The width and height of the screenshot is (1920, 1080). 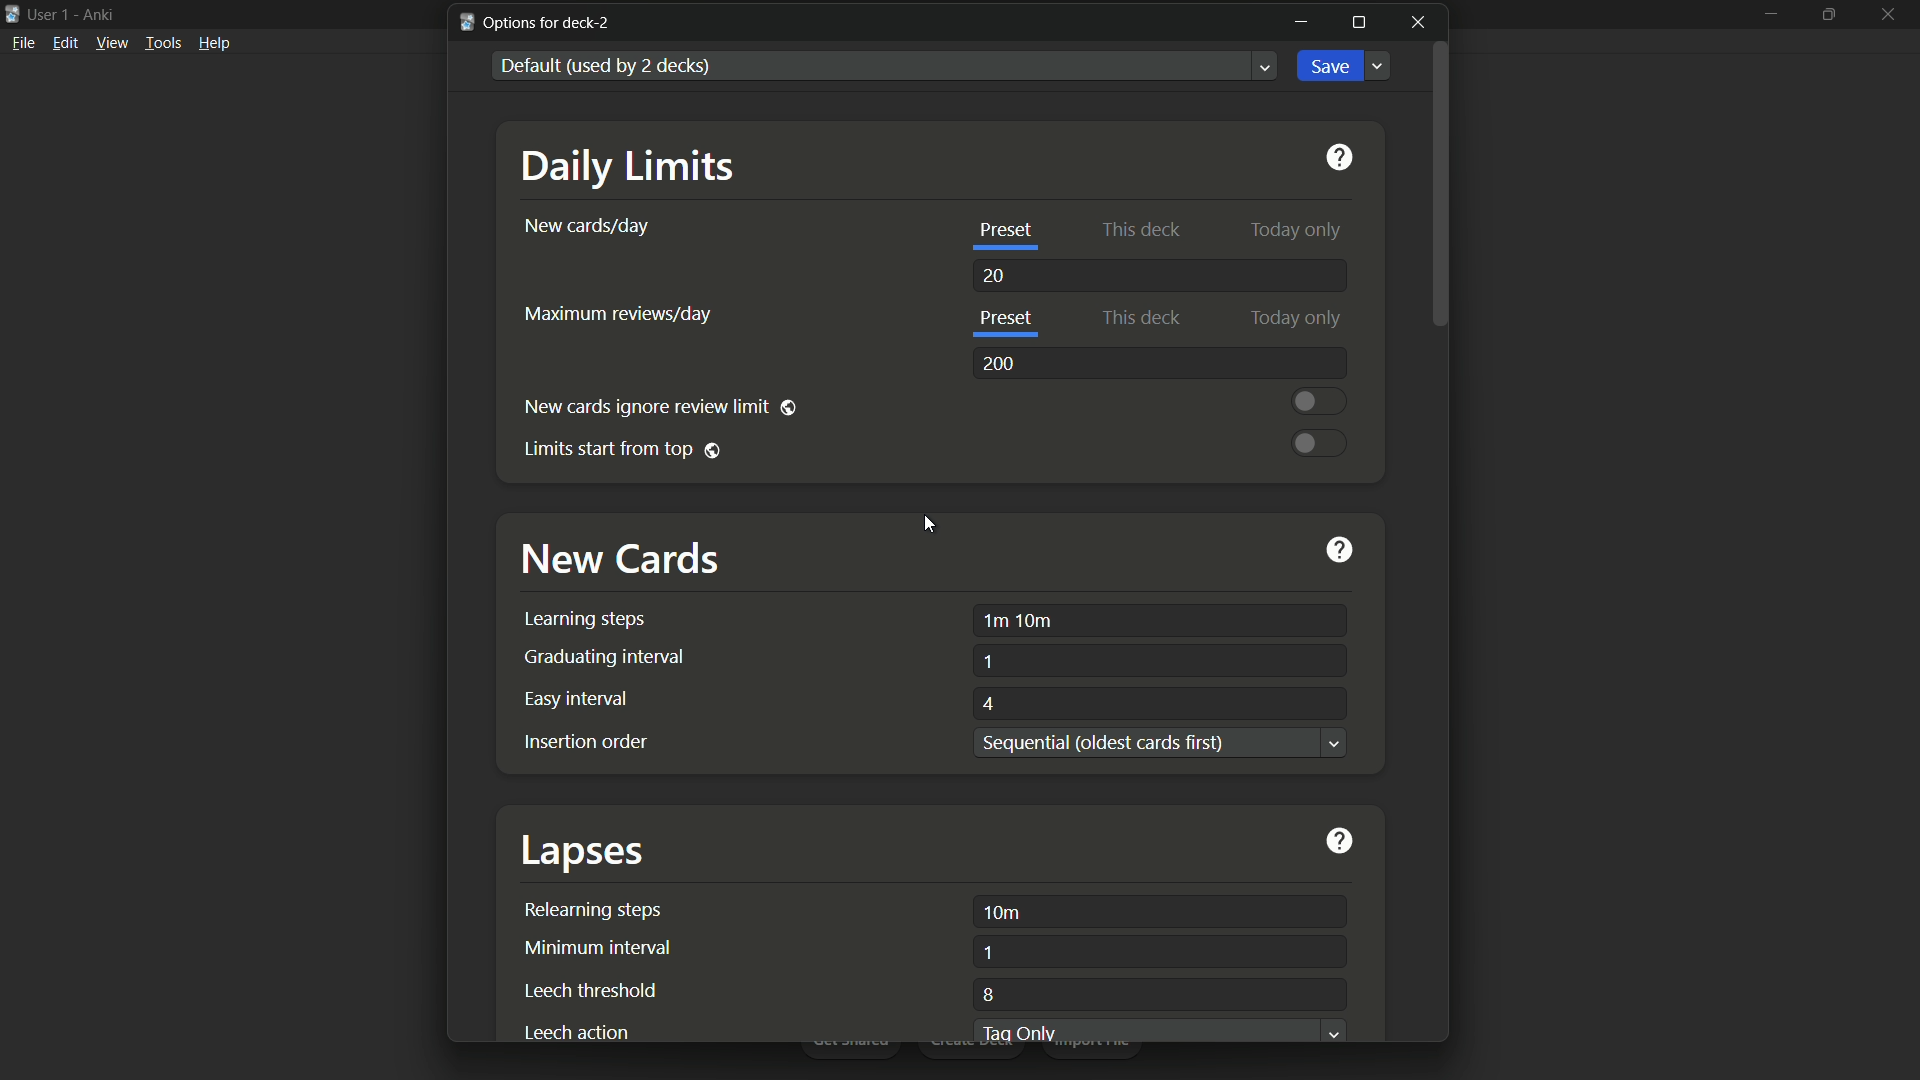 What do you see at coordinates (65, 43) in the screenshot?
I see `edit menu` at bounding box center [65, 43].